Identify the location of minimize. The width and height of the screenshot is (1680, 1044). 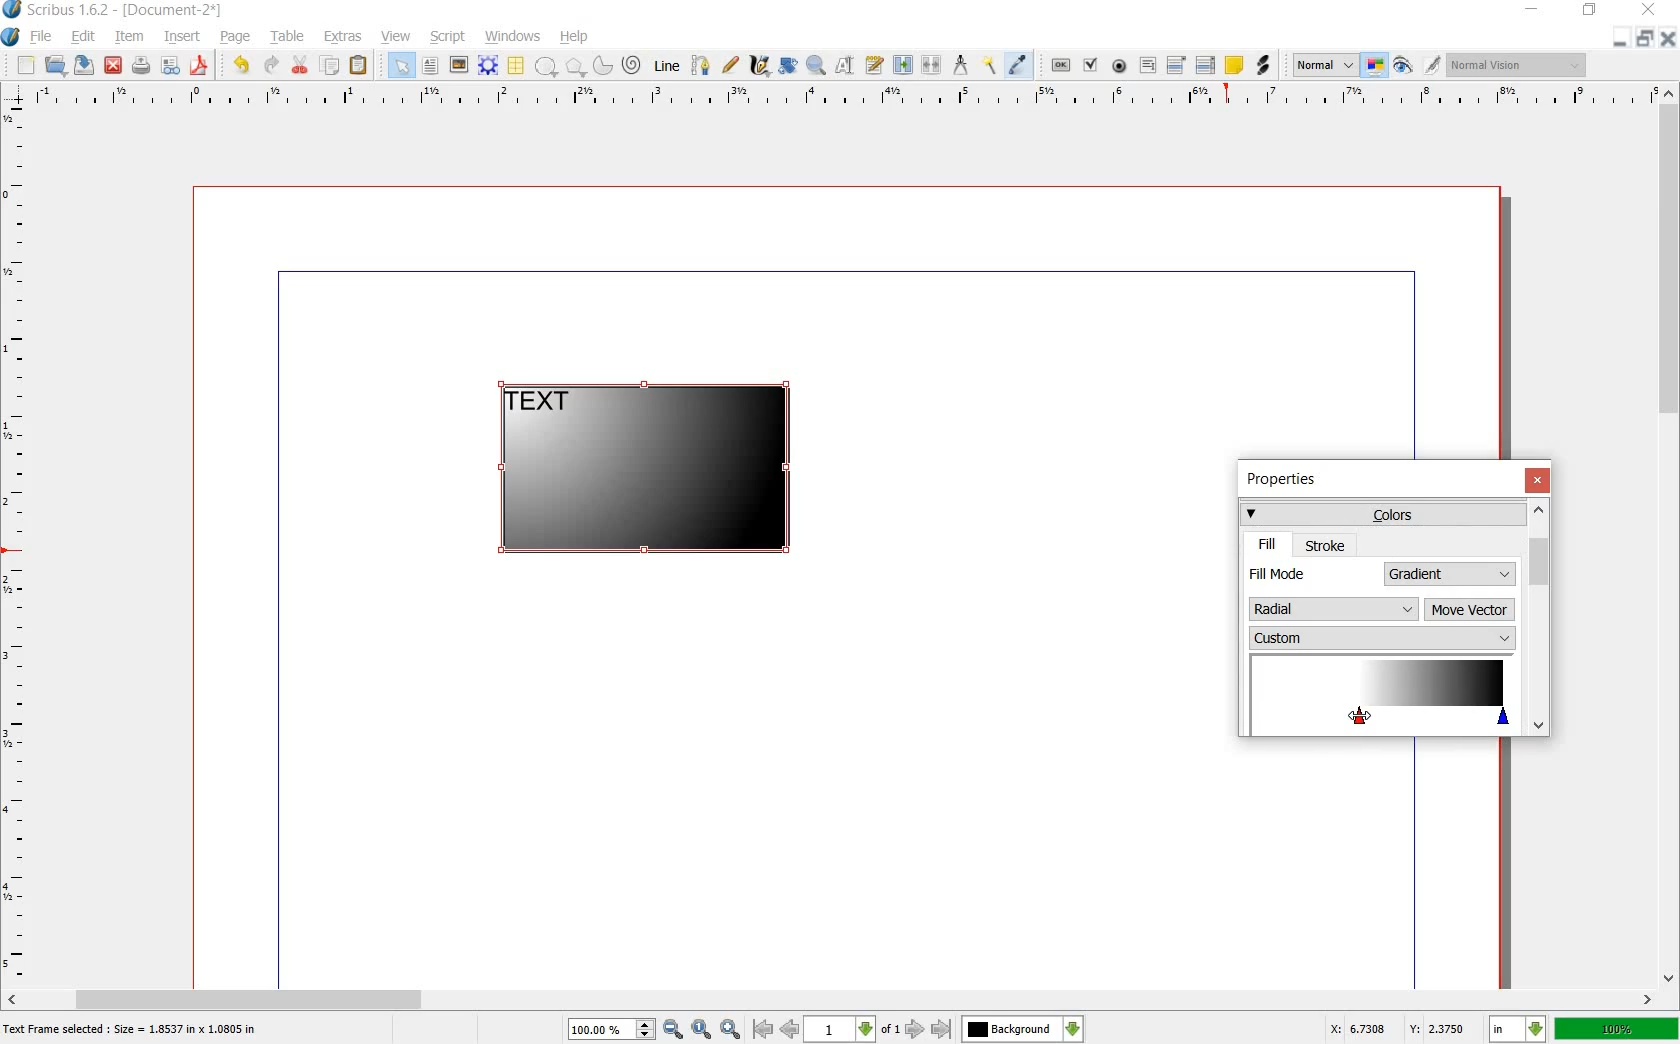
(1533, 10).